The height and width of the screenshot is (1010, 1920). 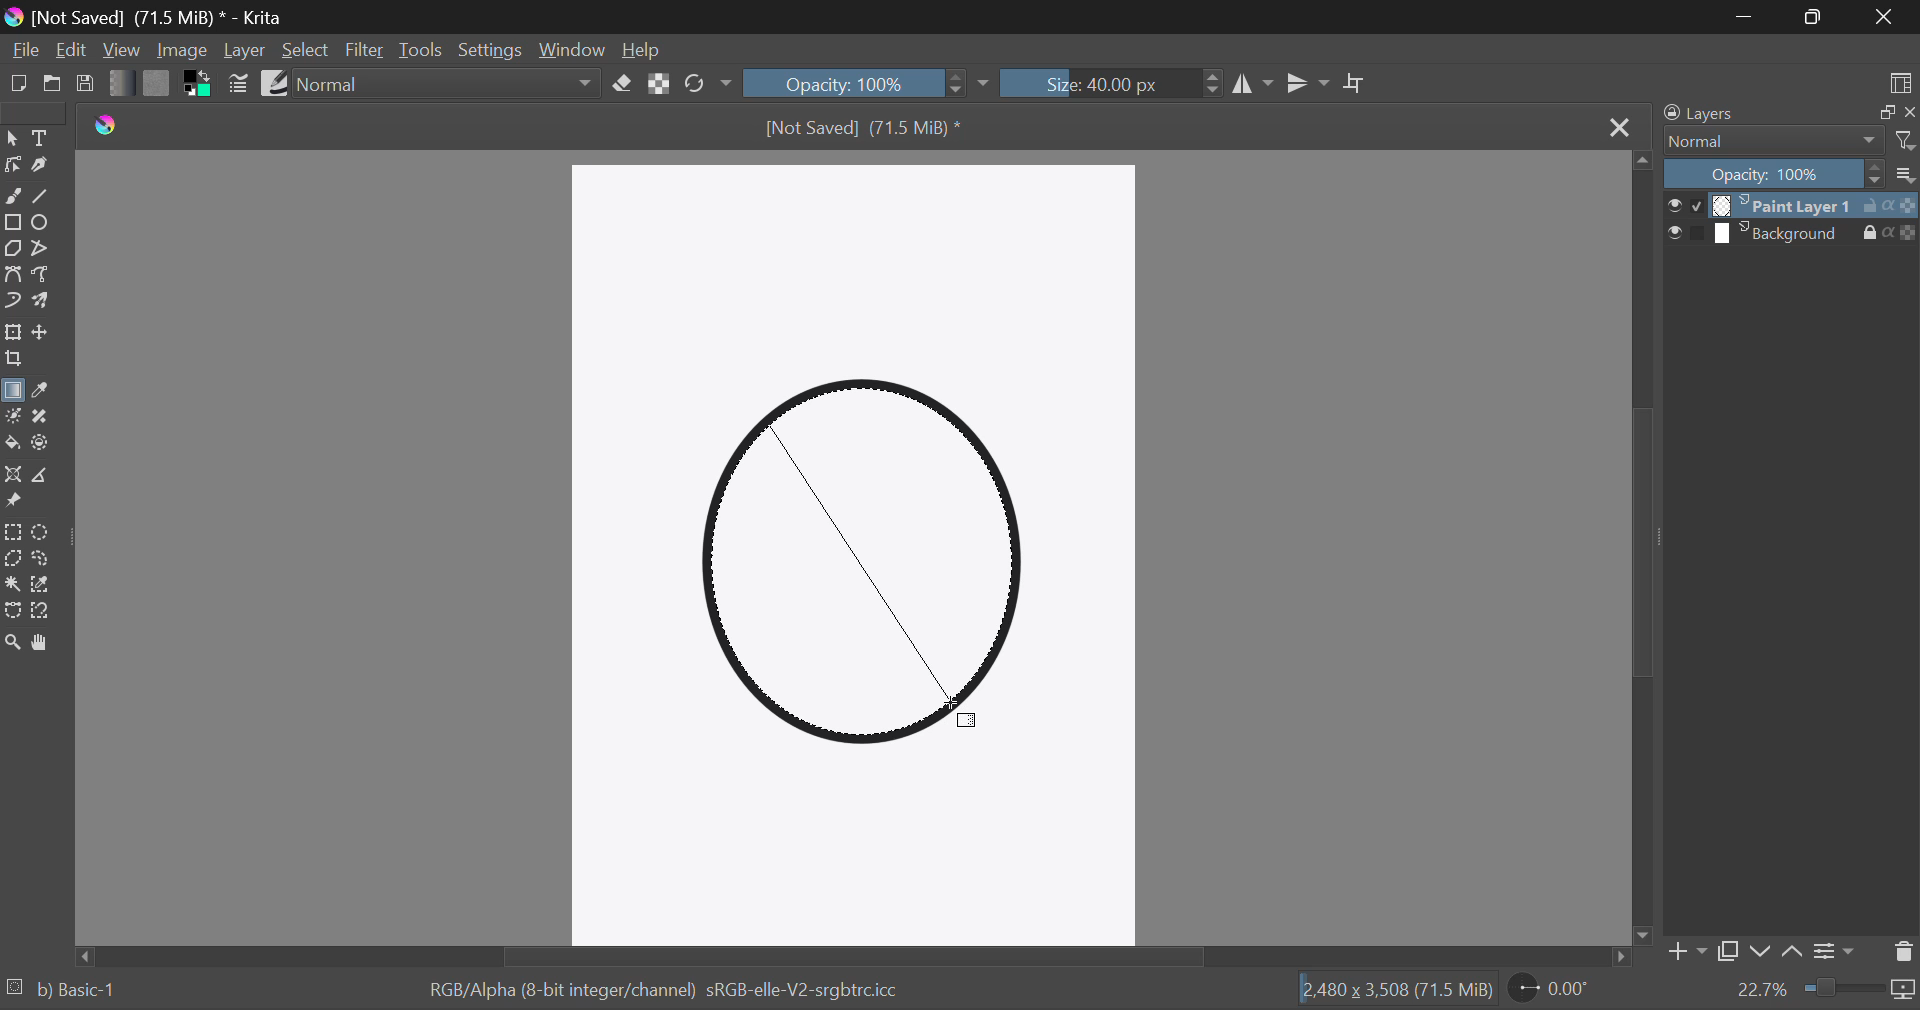 What do you see at coordinates (1730, 951) in the screenshot?
I see `Copy Layer` at bounding box center [1730, 951].